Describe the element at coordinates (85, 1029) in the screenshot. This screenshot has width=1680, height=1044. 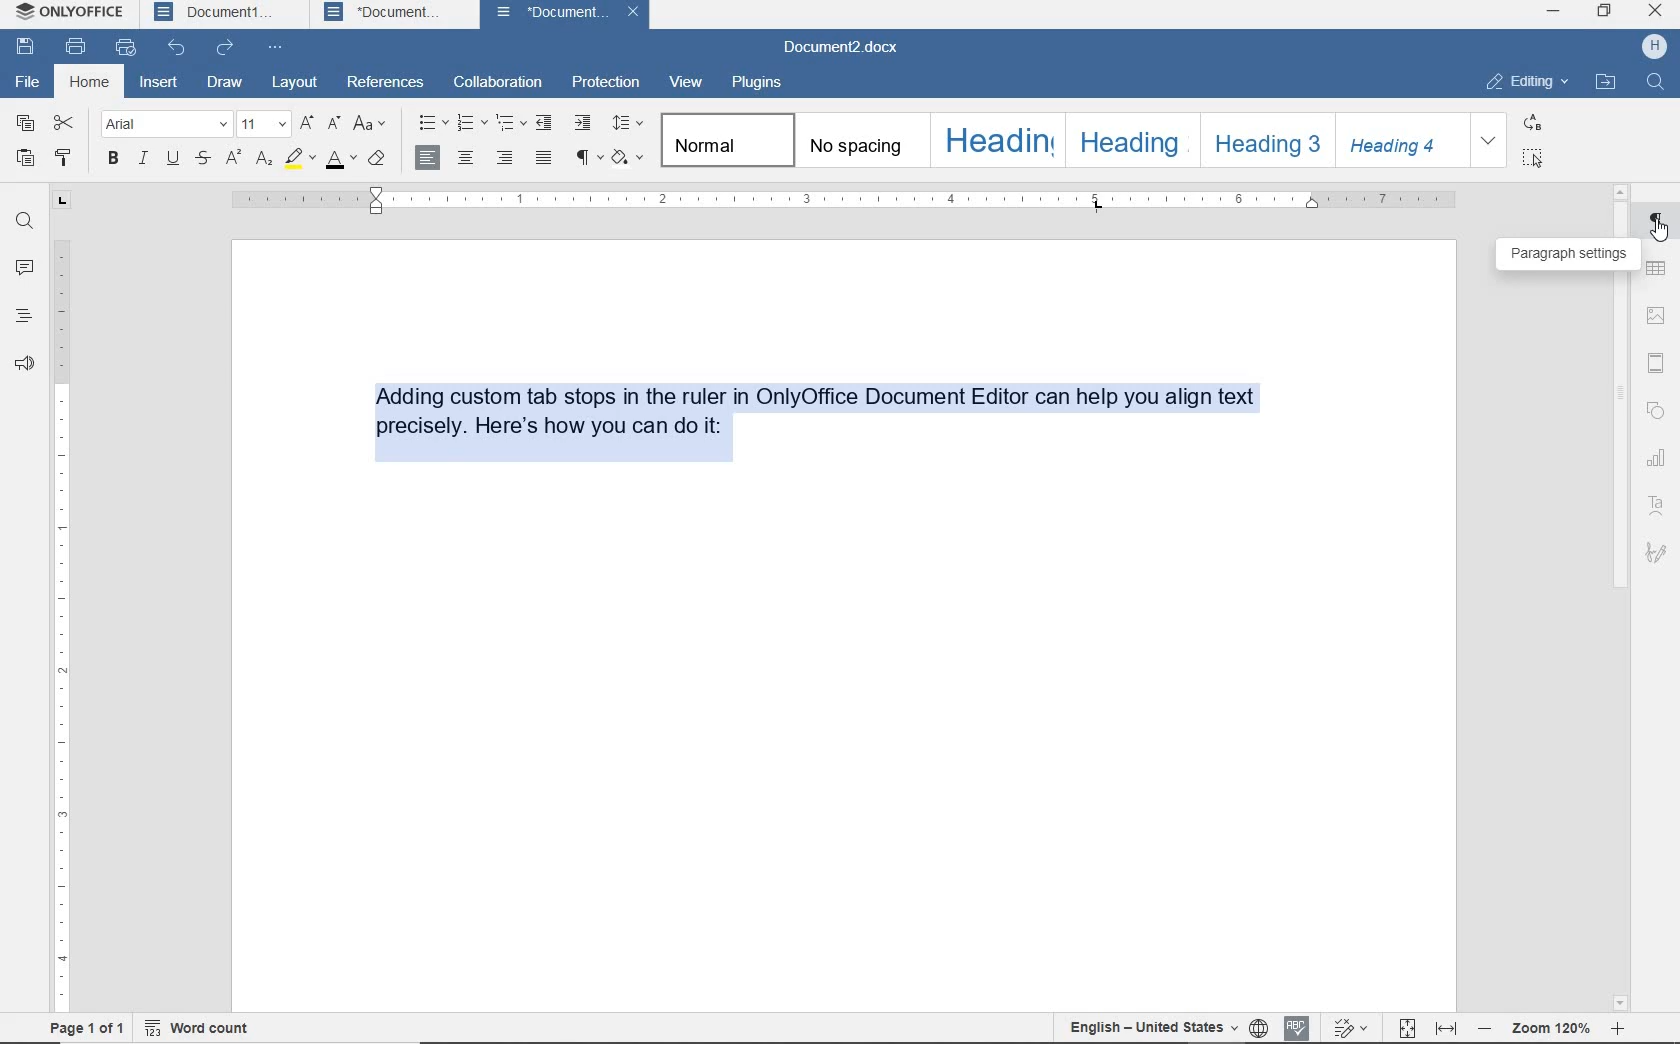
I see `page 1 of 1` at that location.